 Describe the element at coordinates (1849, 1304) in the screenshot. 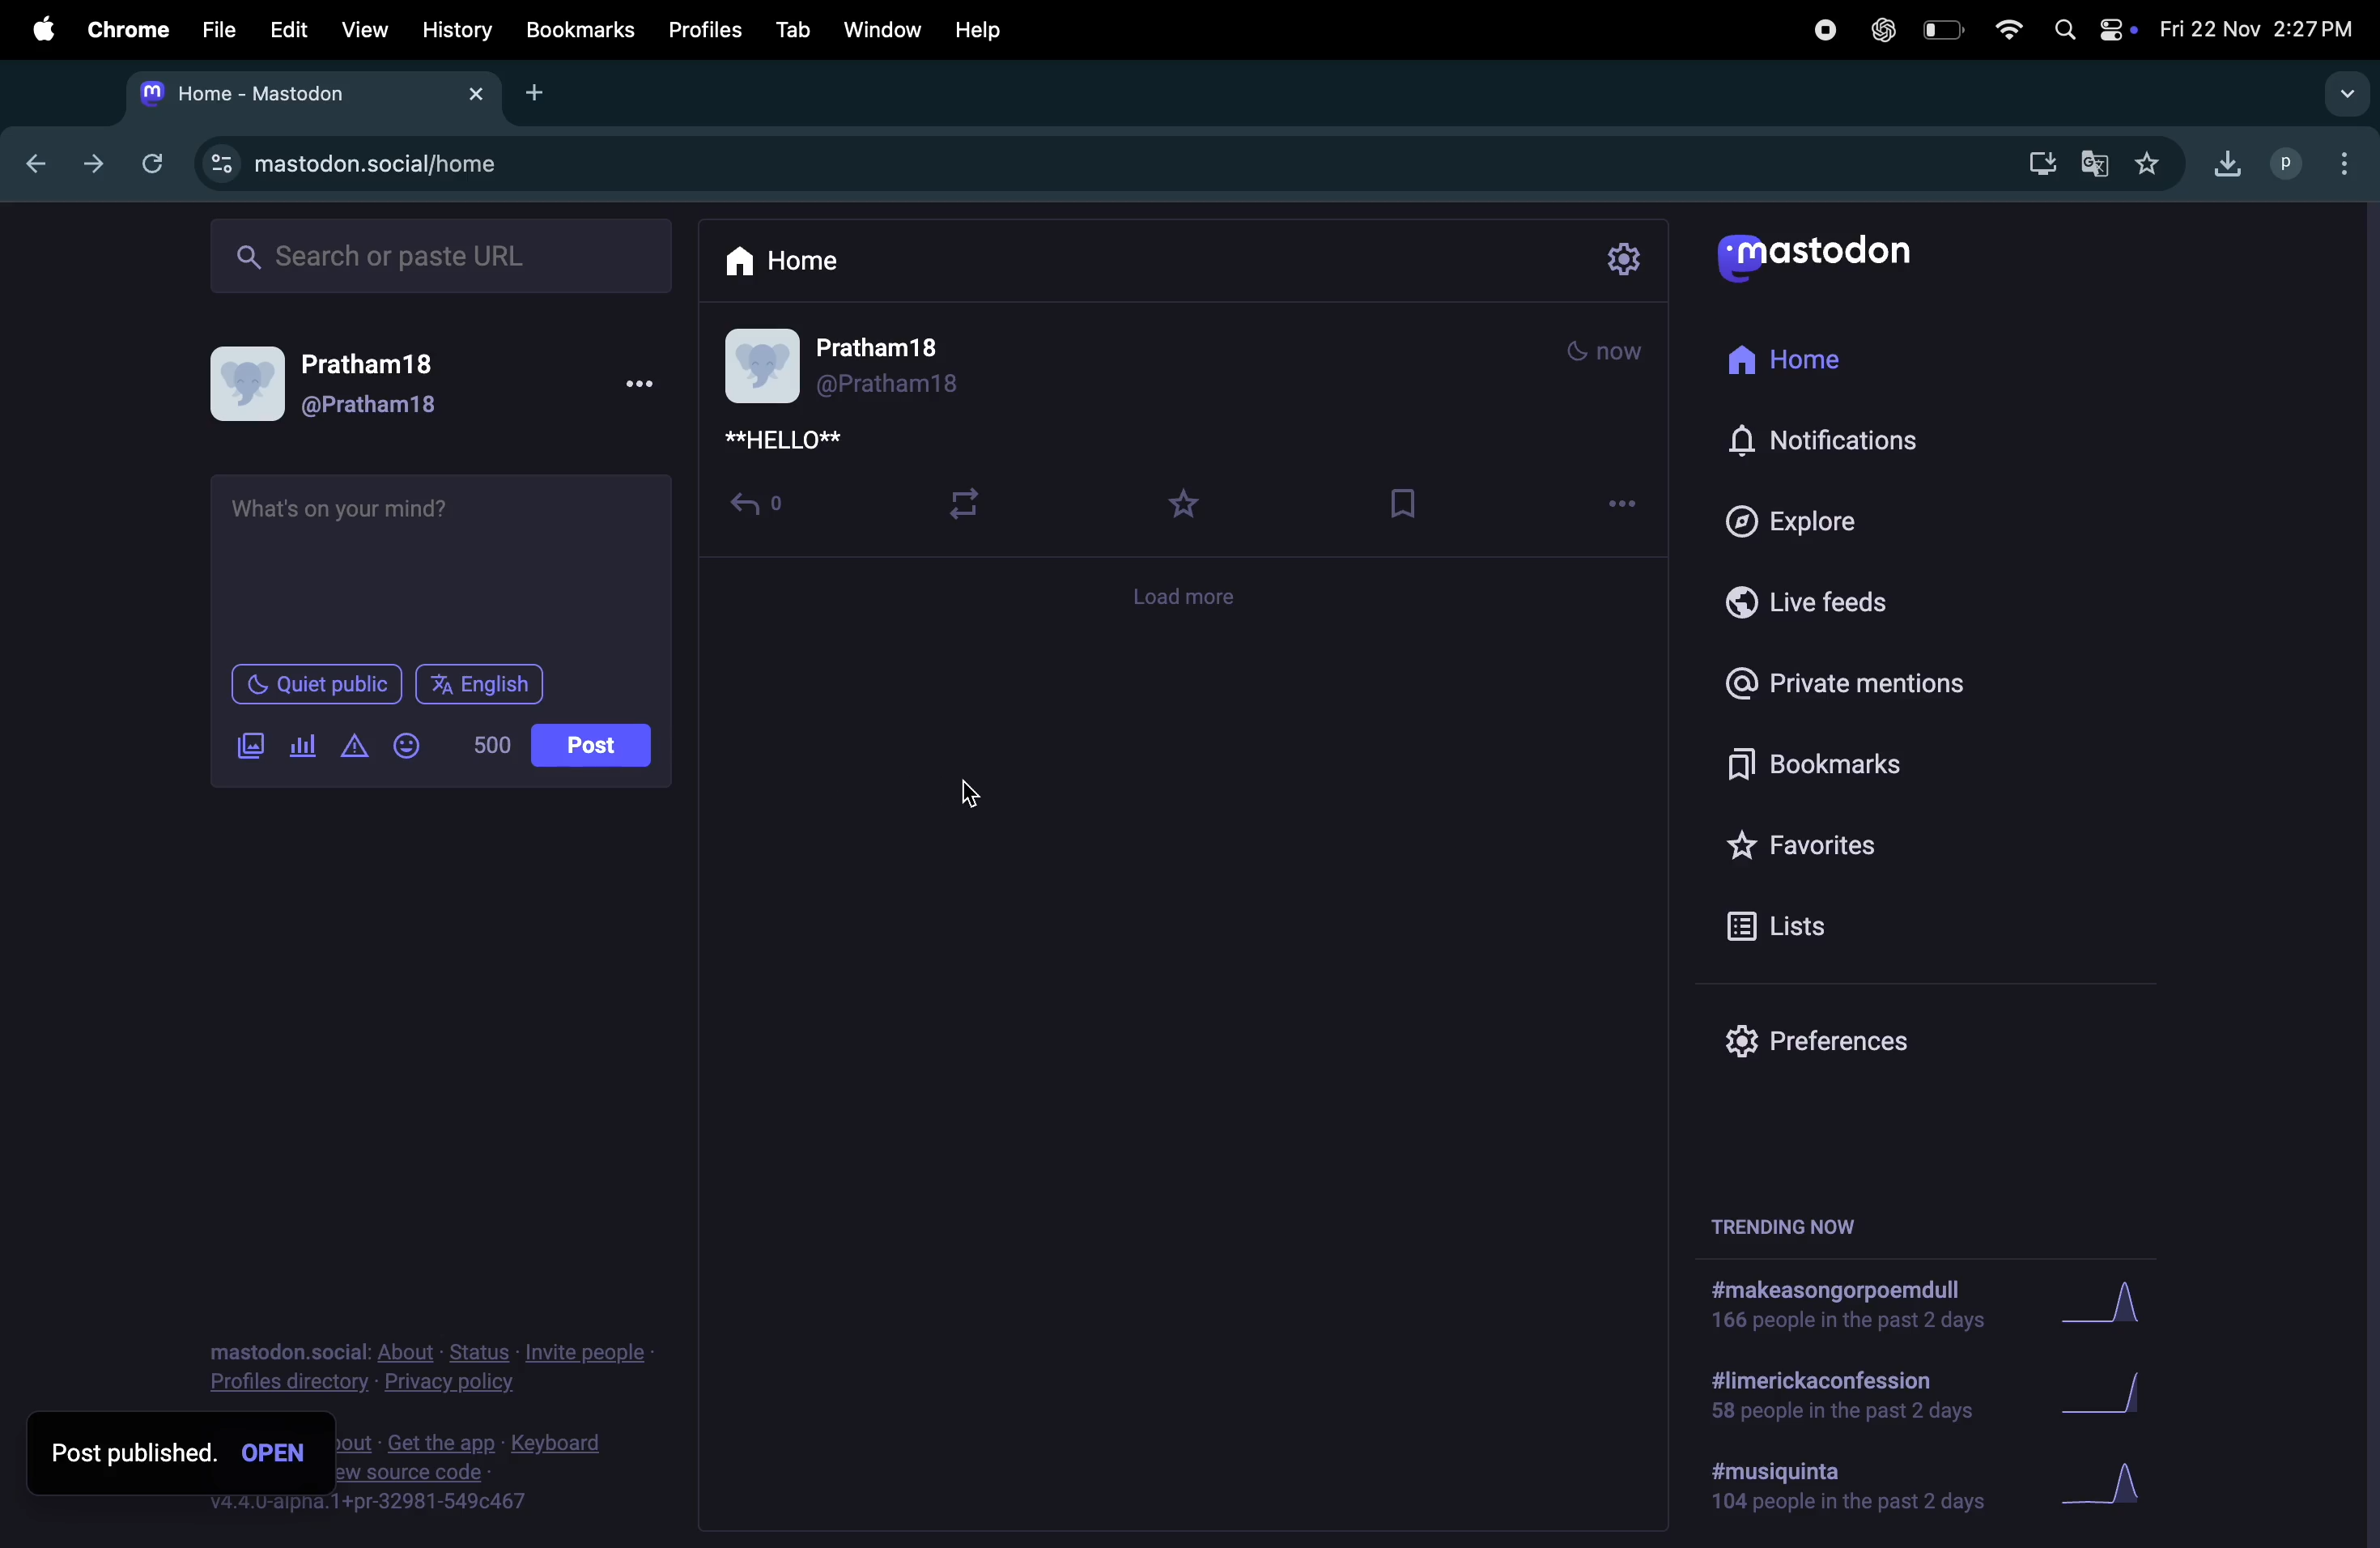

I see `hashtags` at that location.